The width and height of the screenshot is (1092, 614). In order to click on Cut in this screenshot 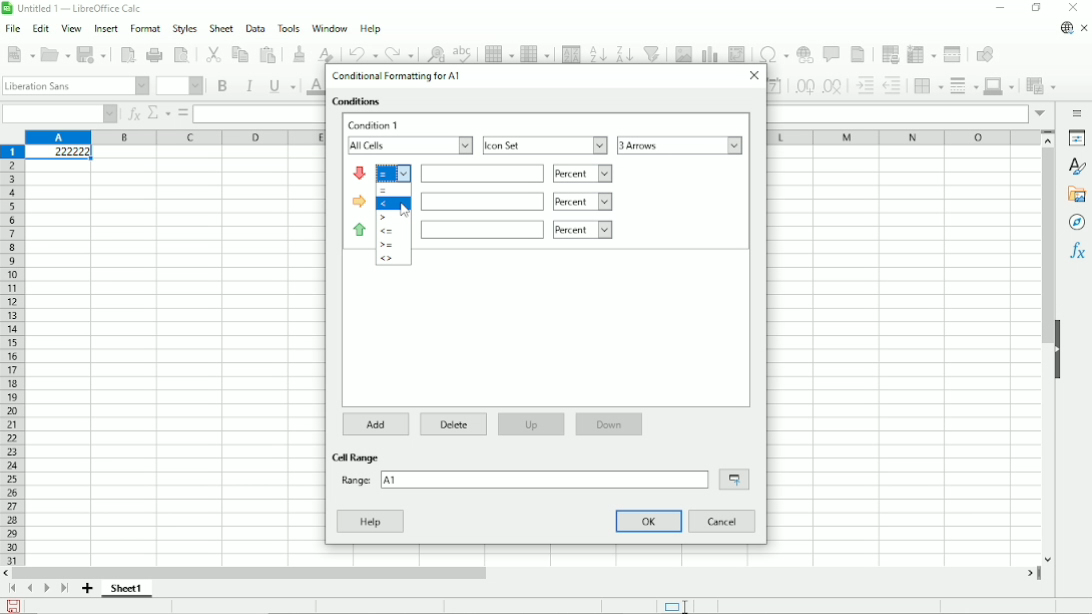, I will do `click(212, 53)`.